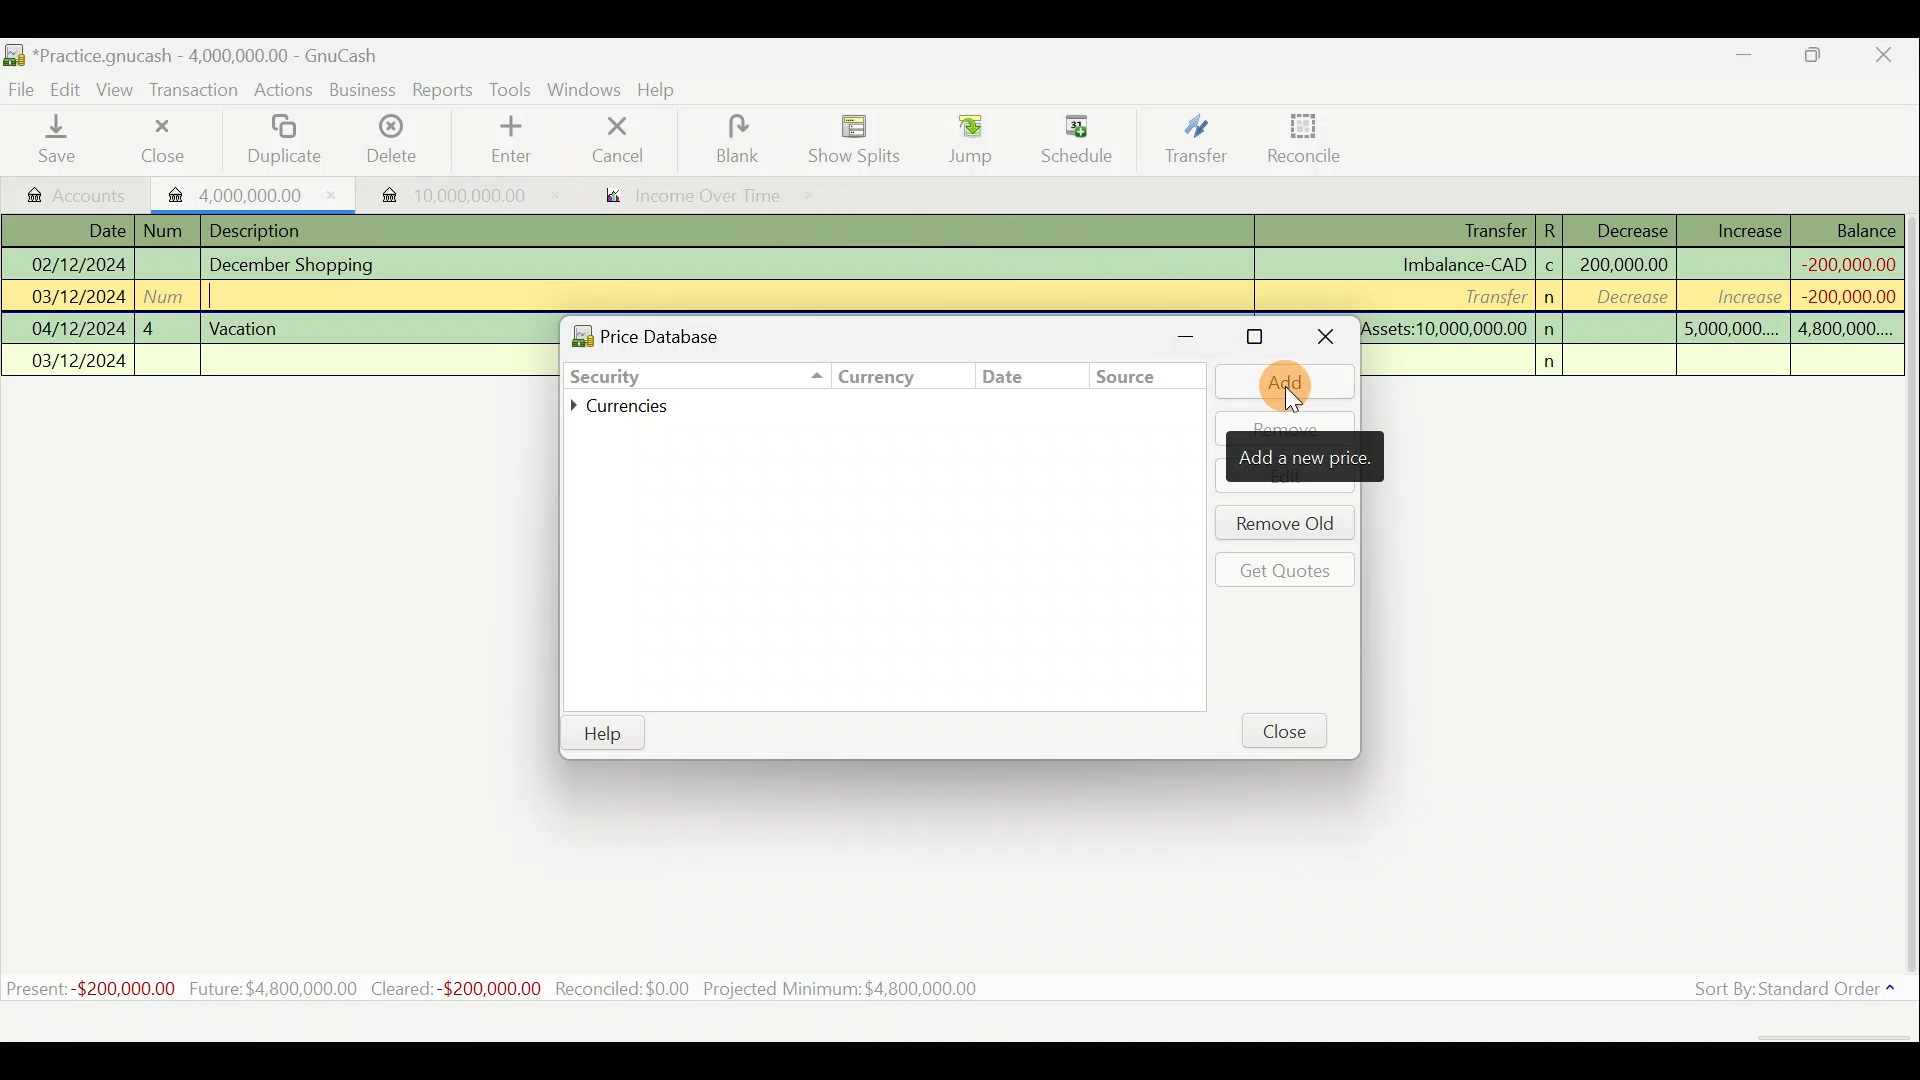 Image resolution: width=1920 pixels, height=1080 pixels. I want to click on Reports, so click(442, 90).